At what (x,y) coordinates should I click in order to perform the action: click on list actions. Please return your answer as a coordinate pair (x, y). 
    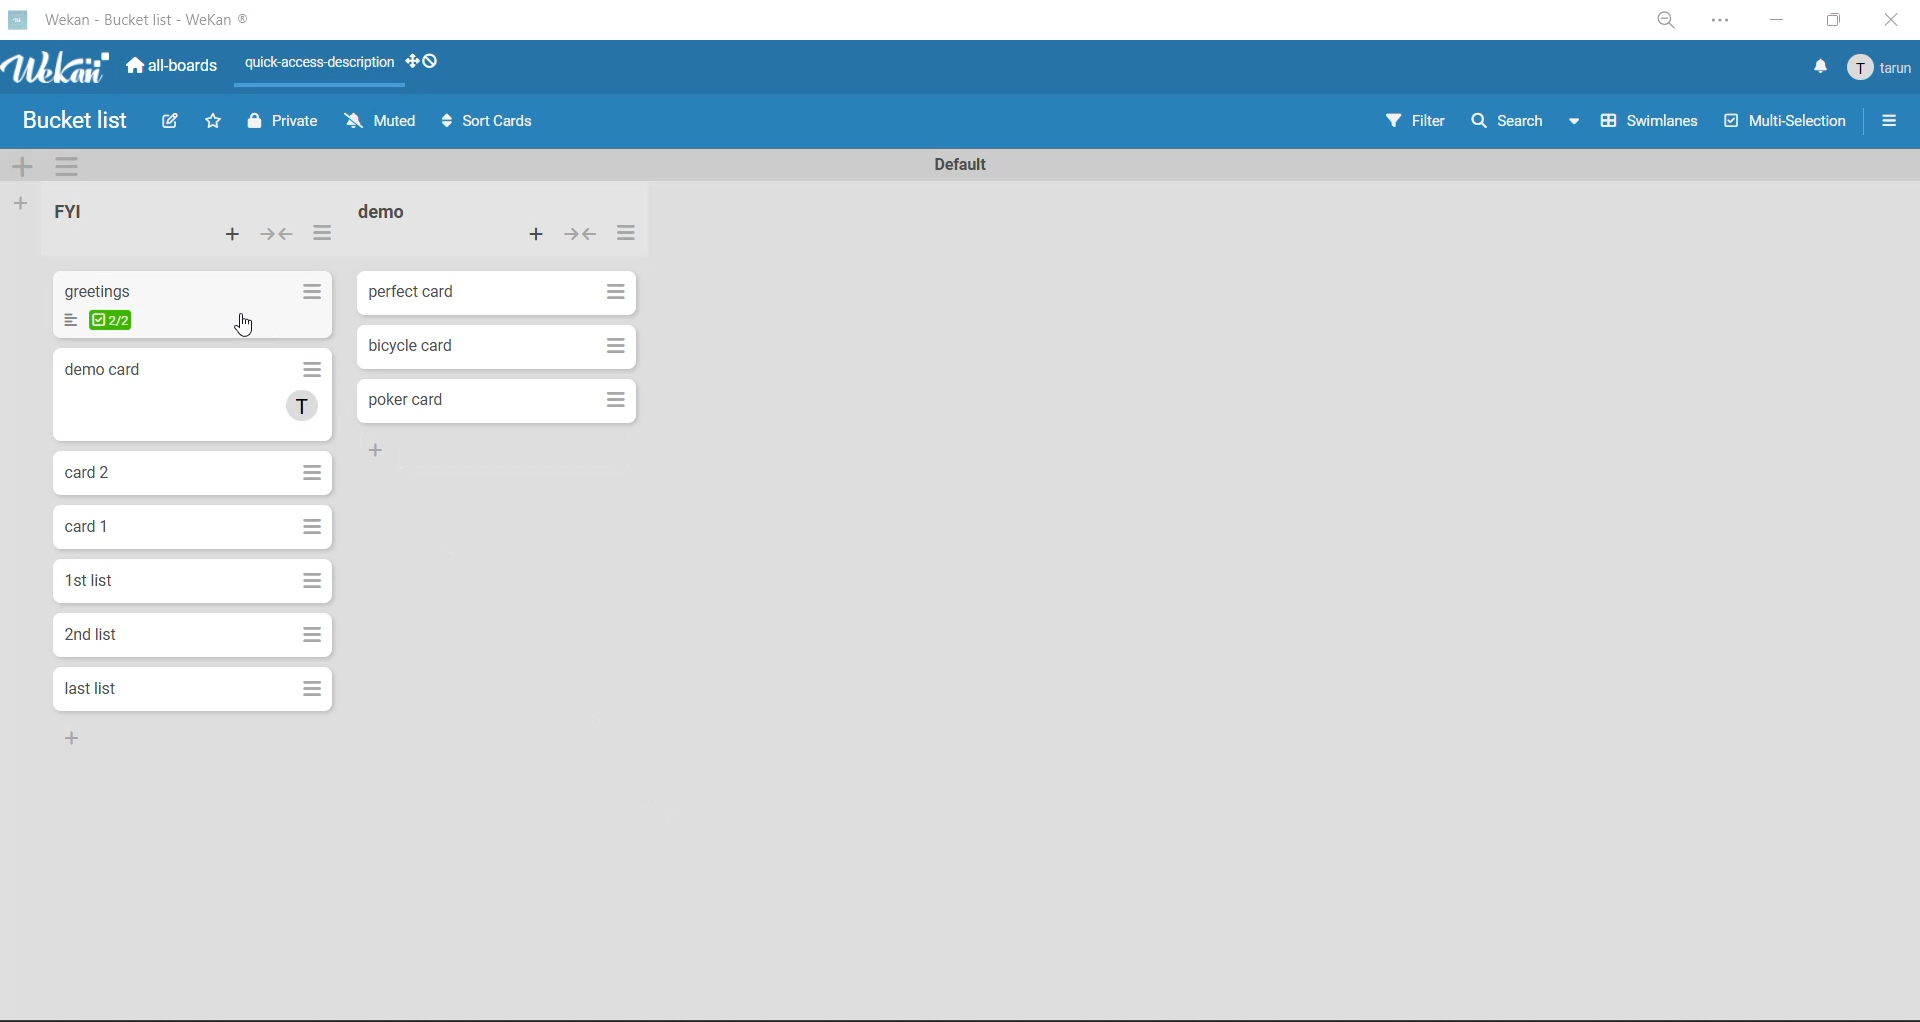
    Looking at the image, I should click on (325, 238).